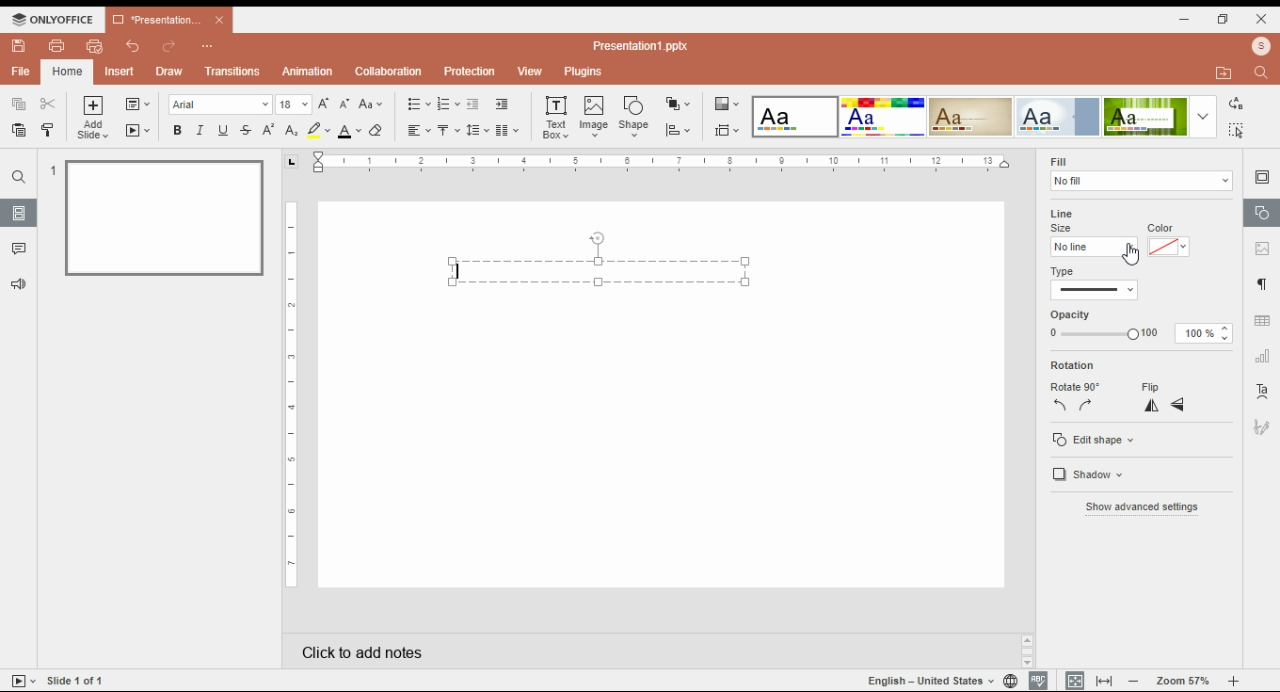  What do you see at coordinates (138, 104) in the screenshot?
I see `change slide layout` at bounding box center [138, 104].